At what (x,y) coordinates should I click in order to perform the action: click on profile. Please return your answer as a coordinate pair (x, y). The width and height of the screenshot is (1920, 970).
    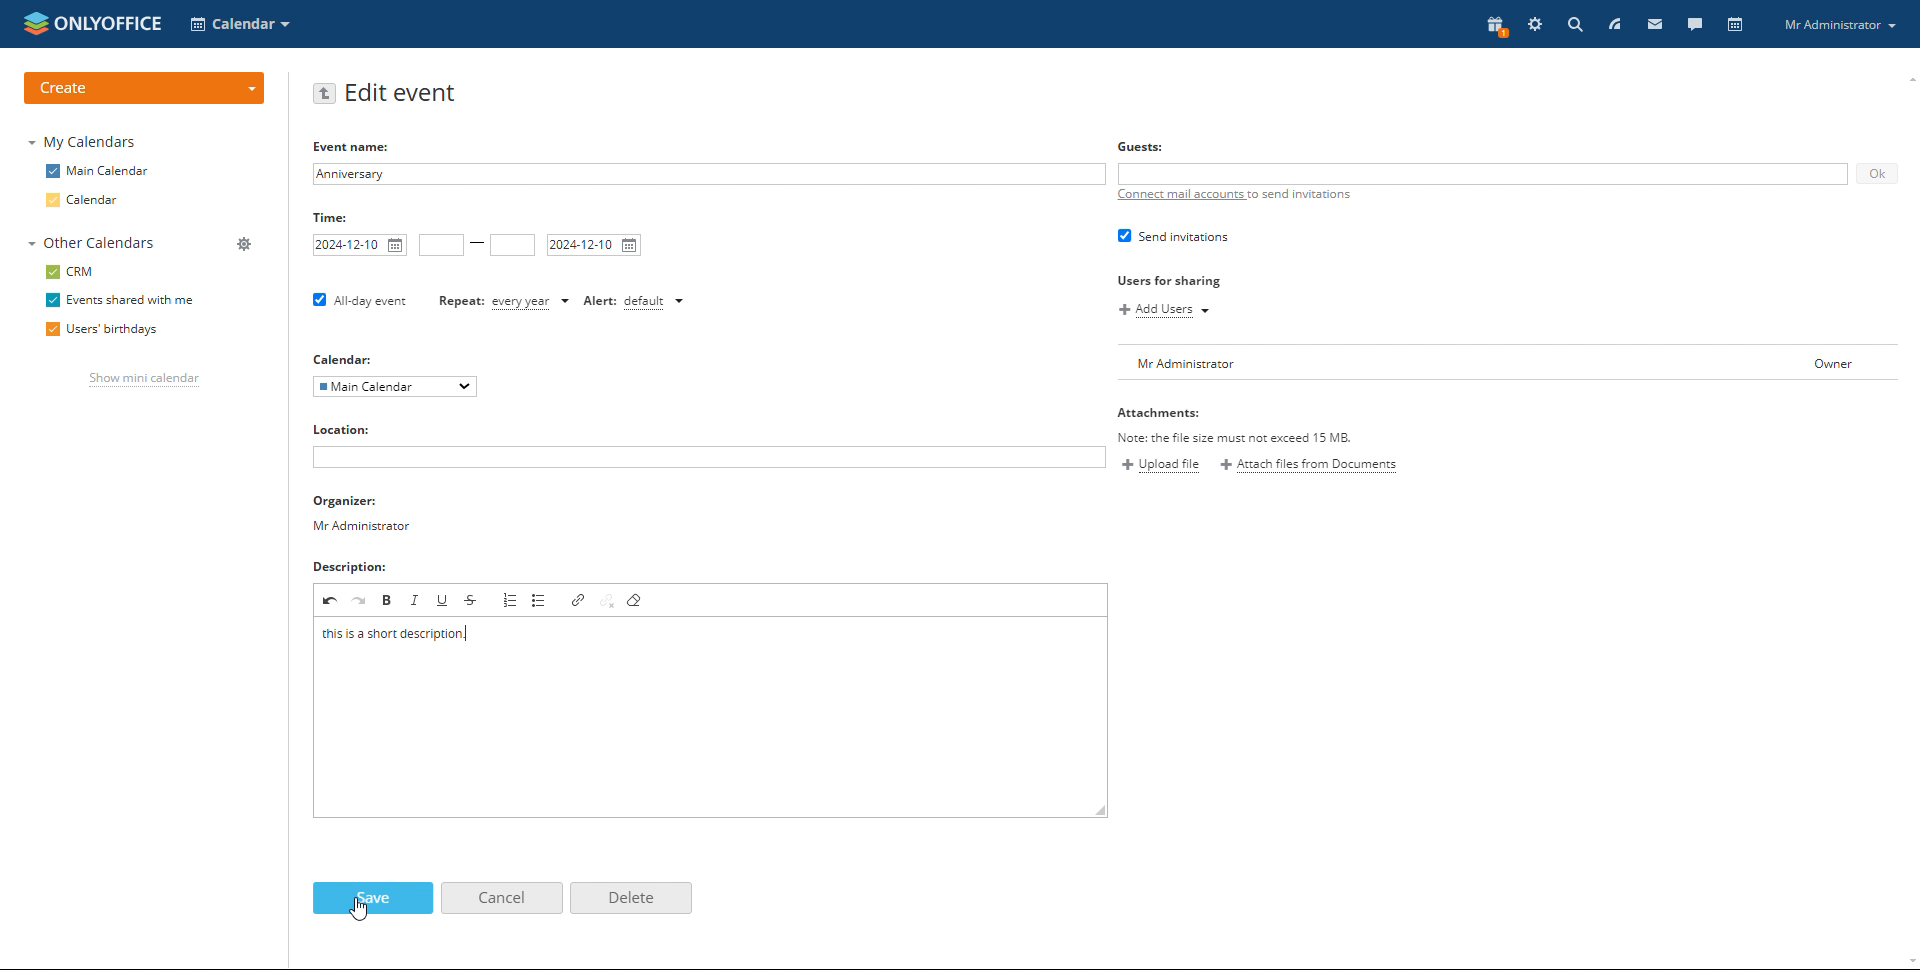
    Looking at the image, I should click on (1839, 24).